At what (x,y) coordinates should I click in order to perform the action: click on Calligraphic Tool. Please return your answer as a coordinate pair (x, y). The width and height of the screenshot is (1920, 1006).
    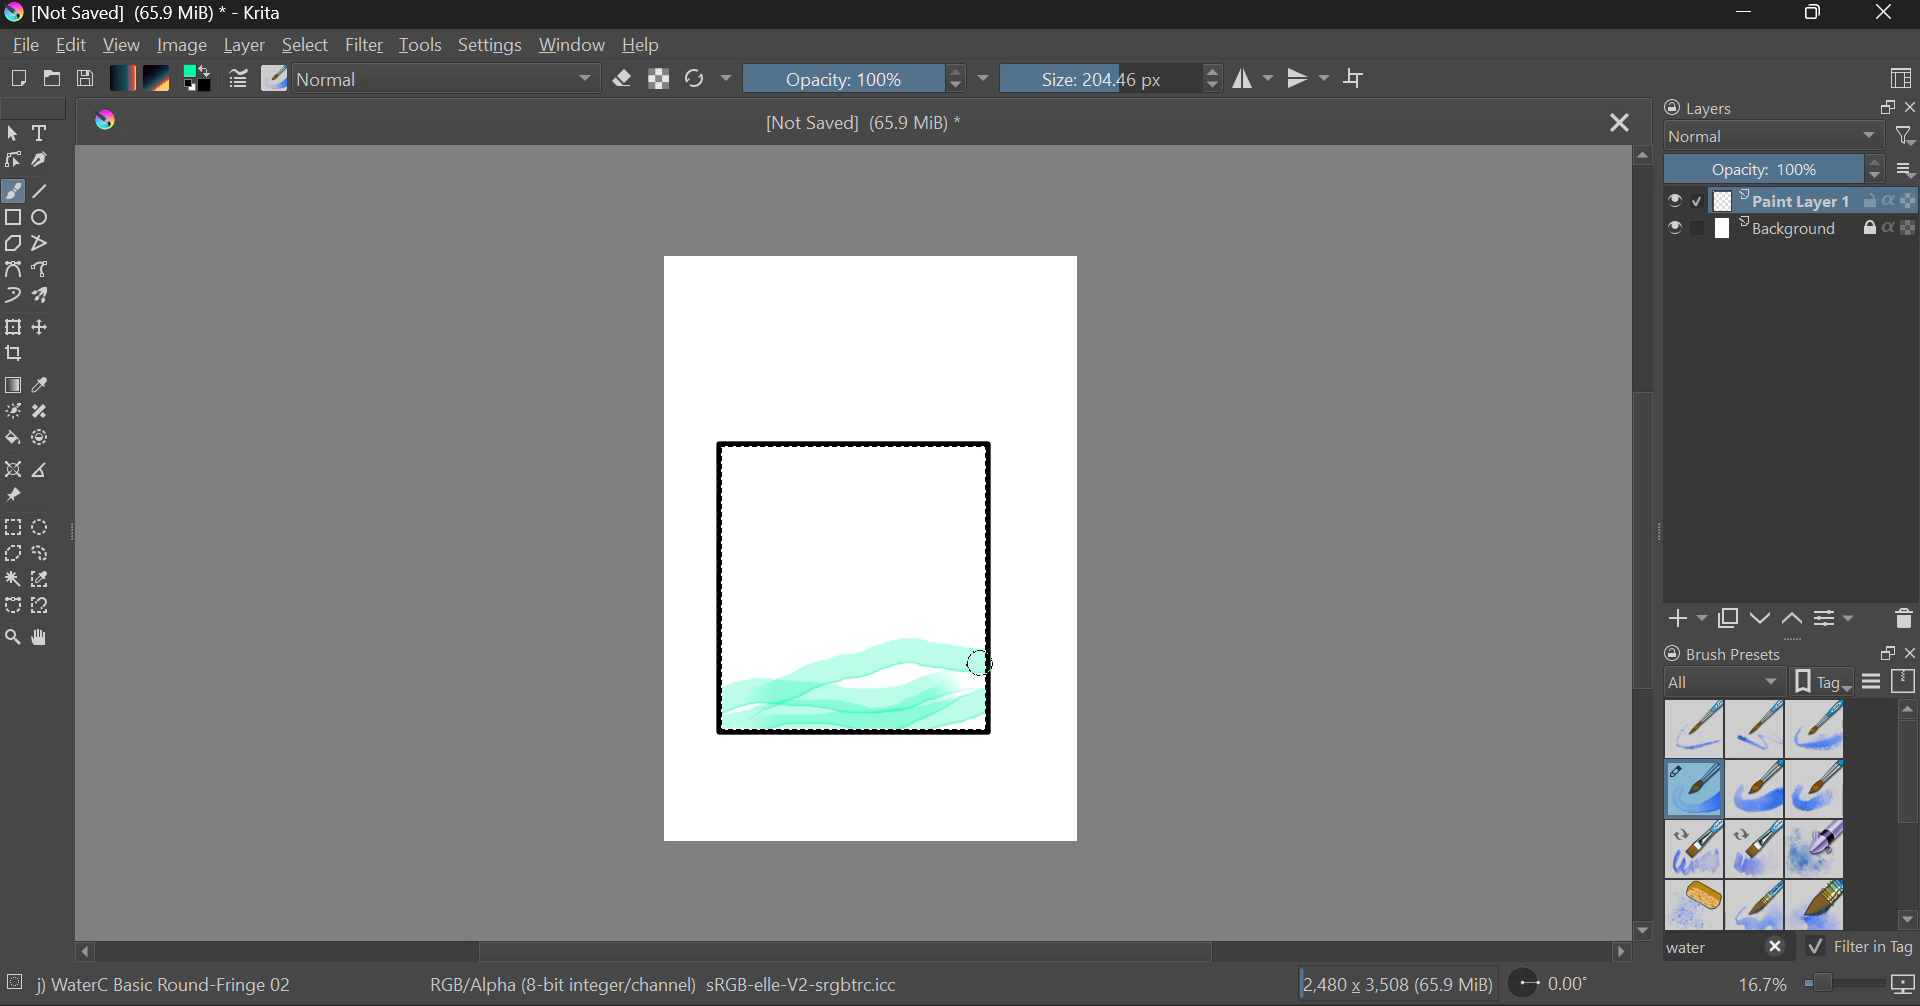
    Looking at the image, I should click on (47, 164).